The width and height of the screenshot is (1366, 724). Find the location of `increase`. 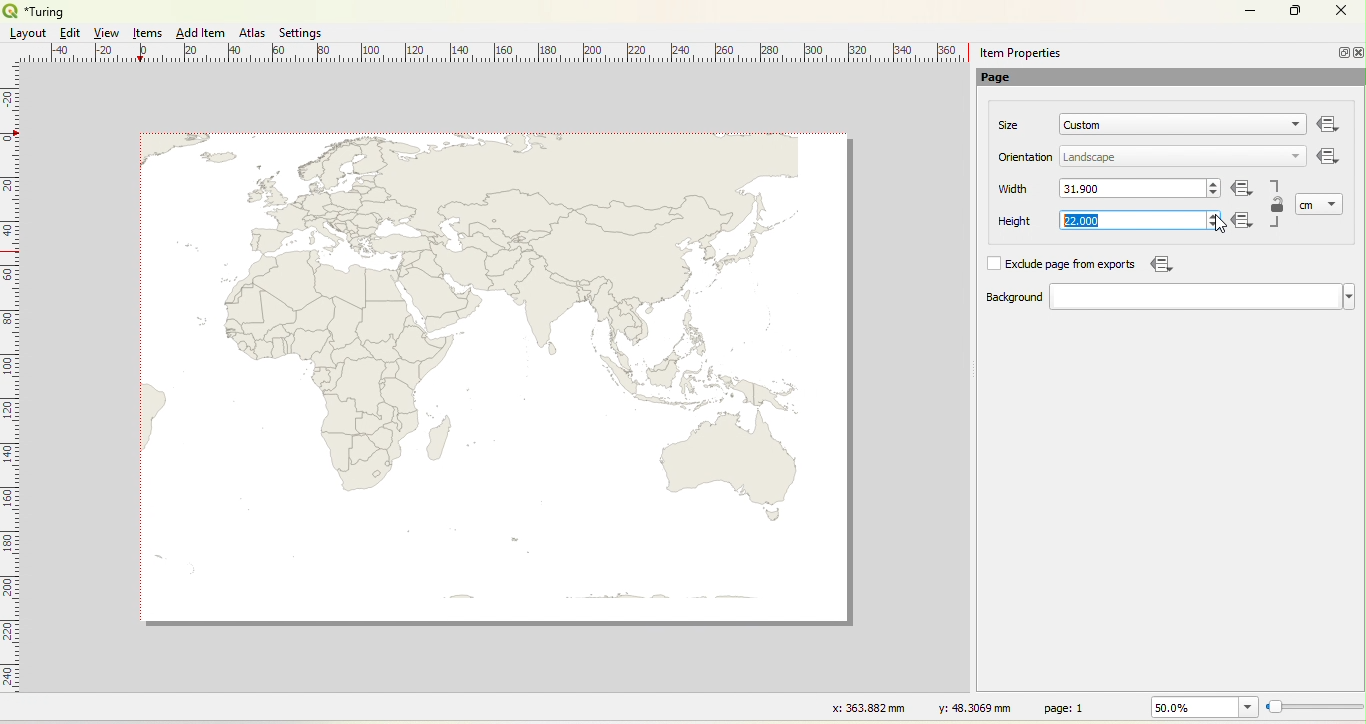

increase is located at coordinates (1211, 214).